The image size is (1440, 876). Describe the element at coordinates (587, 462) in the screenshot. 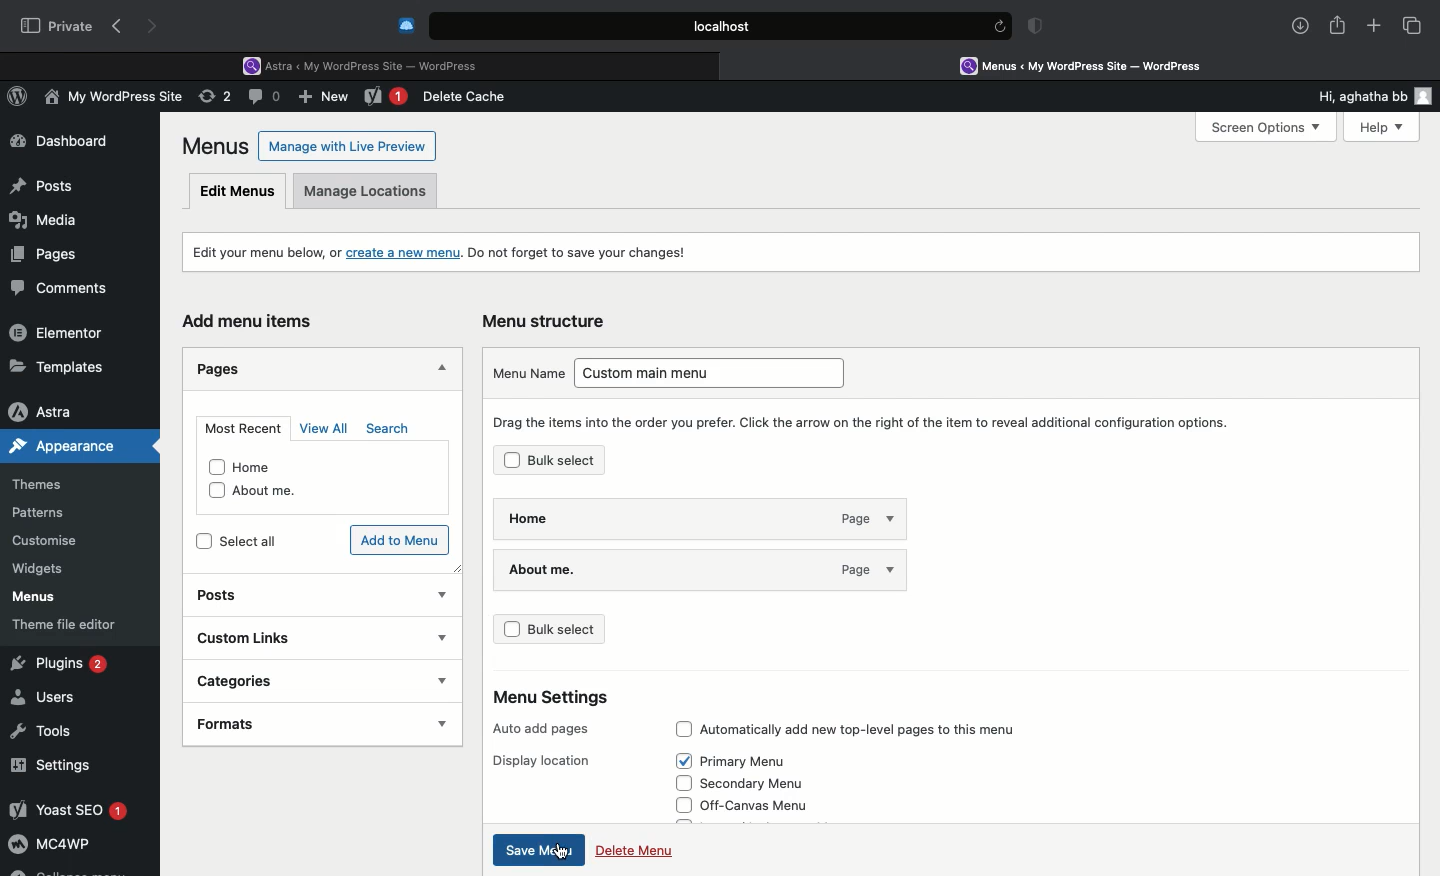

I see `Bulk select` at that location.